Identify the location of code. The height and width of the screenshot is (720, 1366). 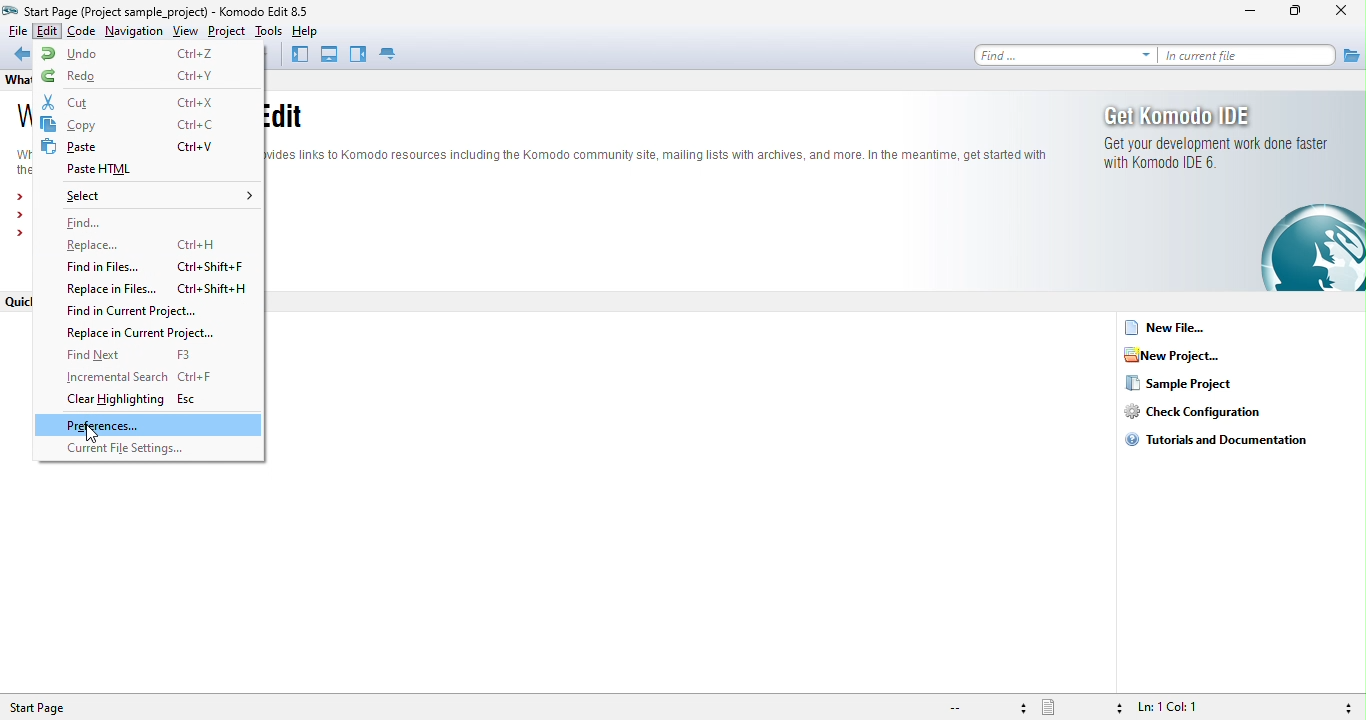
(82, 32).